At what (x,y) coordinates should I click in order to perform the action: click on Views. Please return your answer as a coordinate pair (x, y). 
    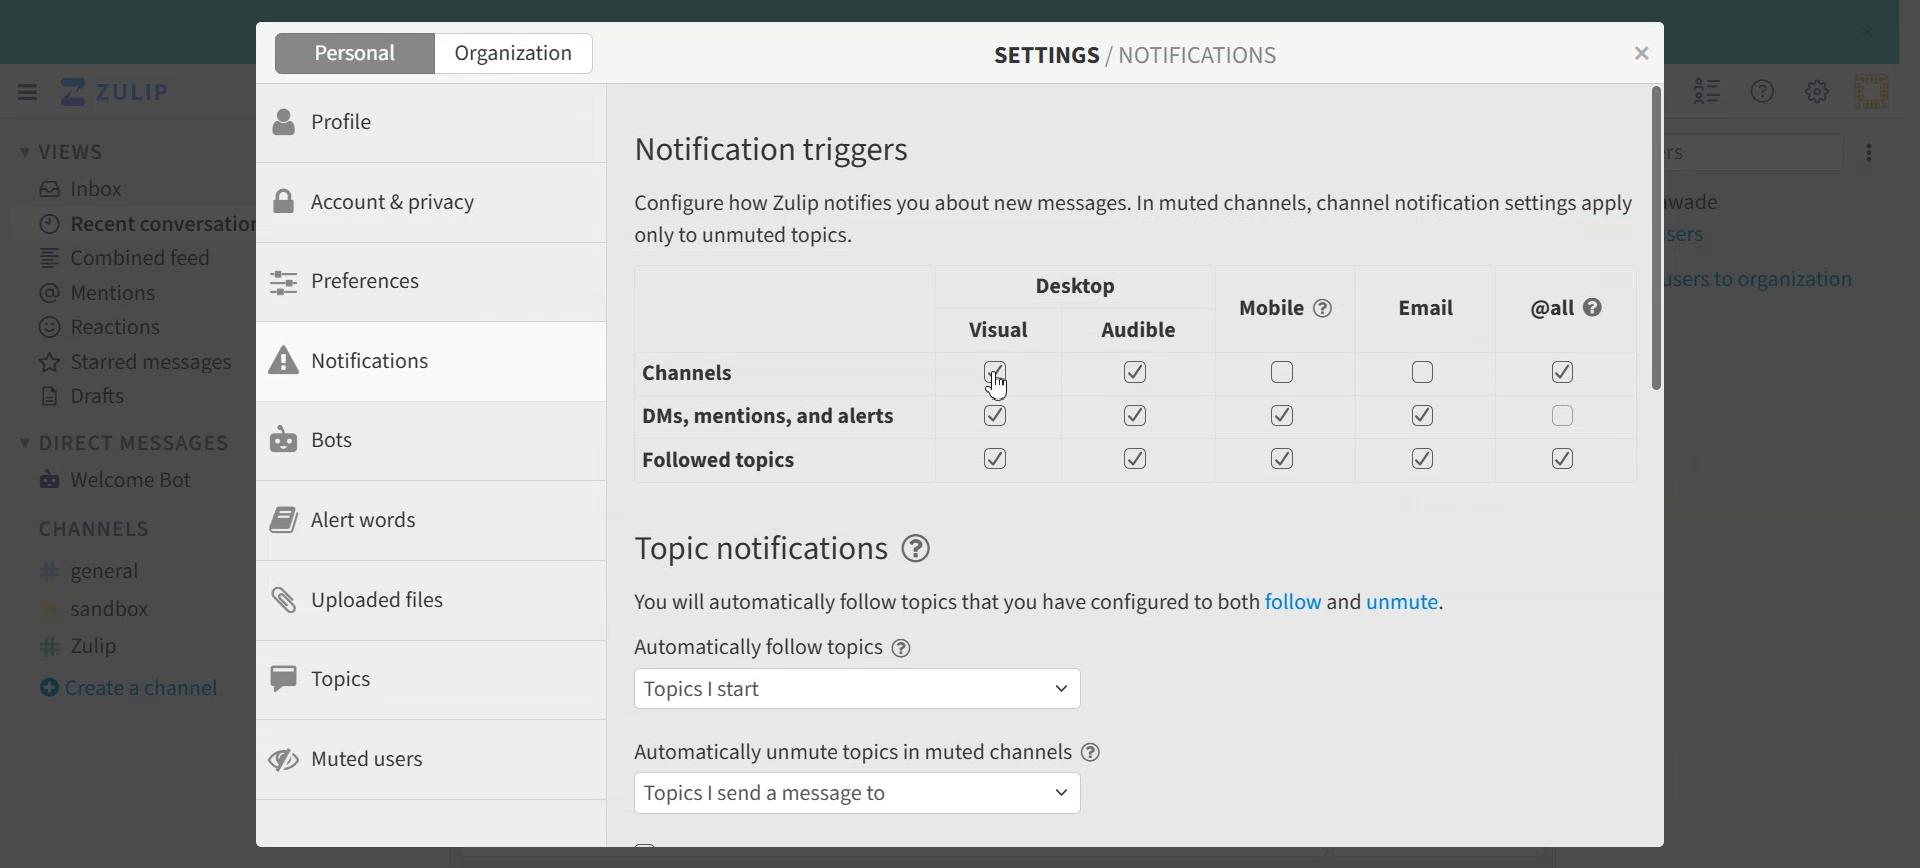
    Looking at the image, I should click on (74, 150).